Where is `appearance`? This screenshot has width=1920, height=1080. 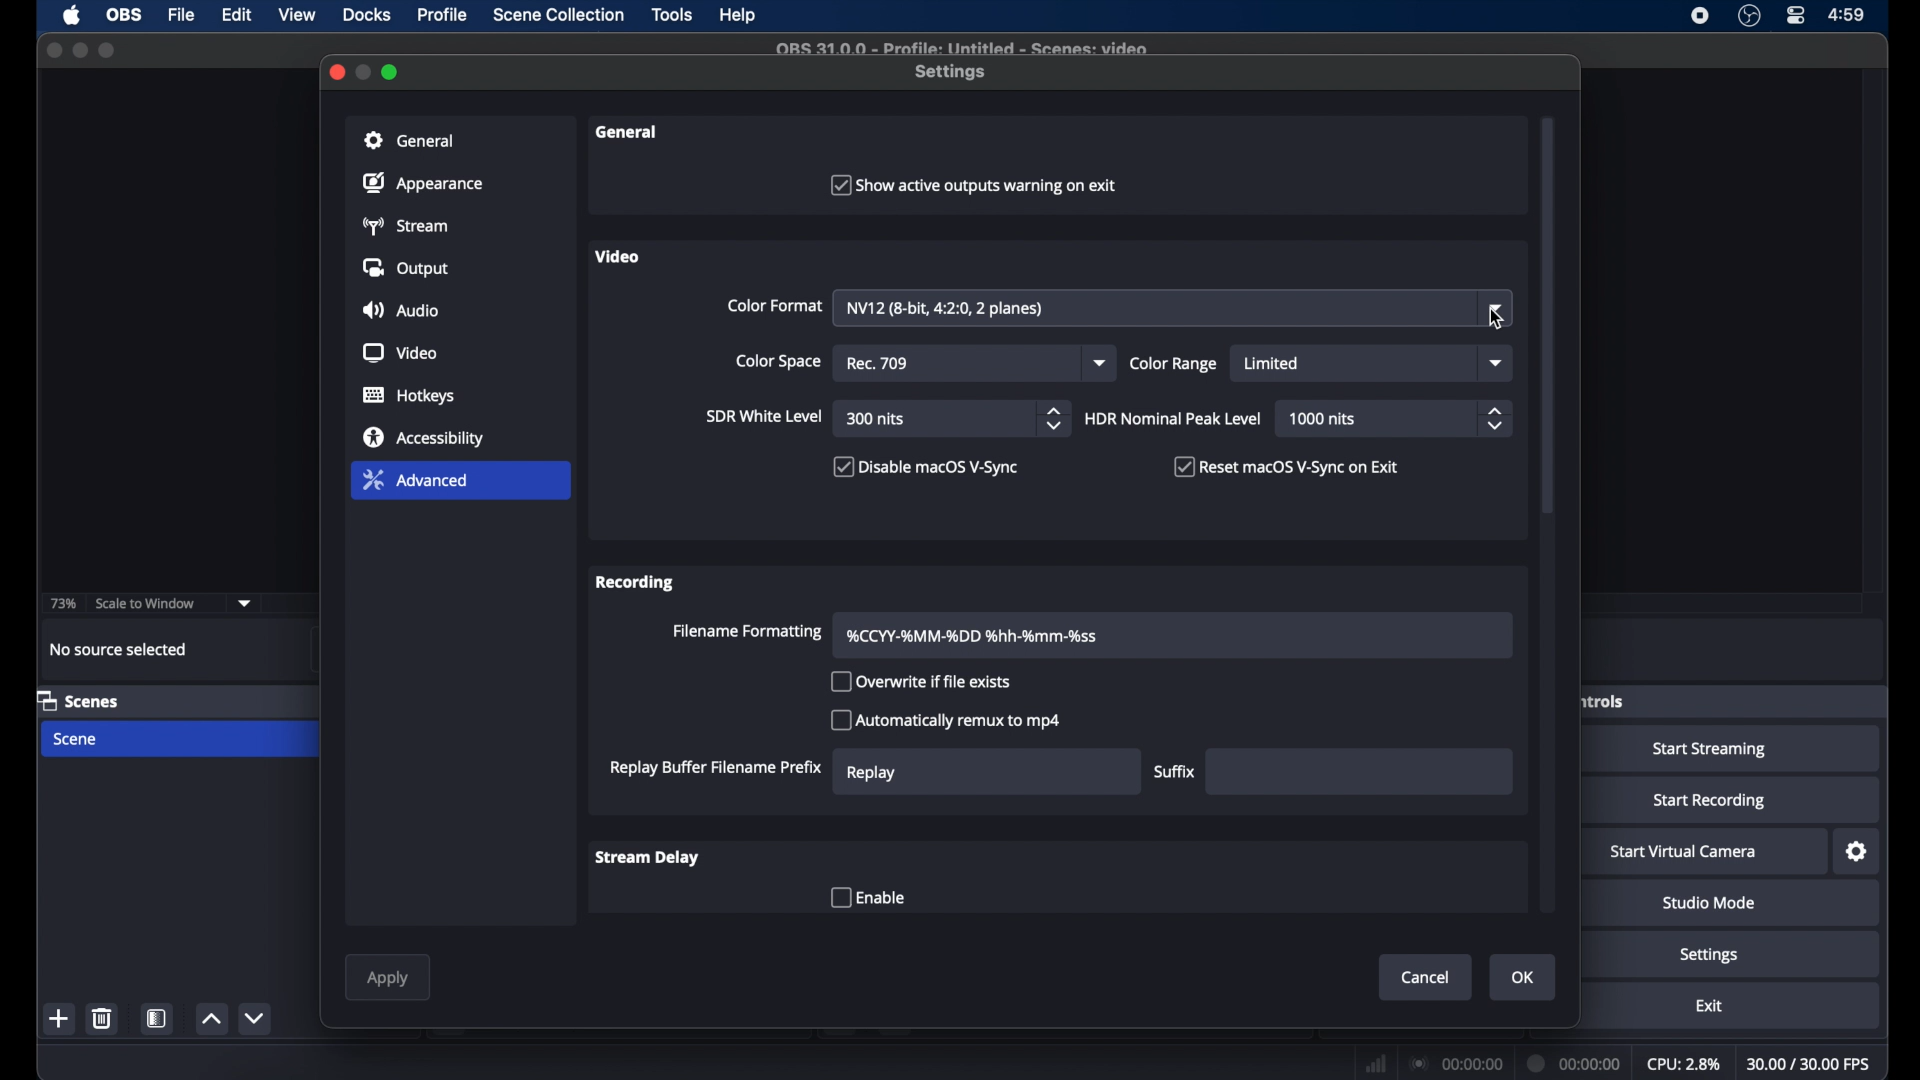
appearance is located at coordinates (425, 183).